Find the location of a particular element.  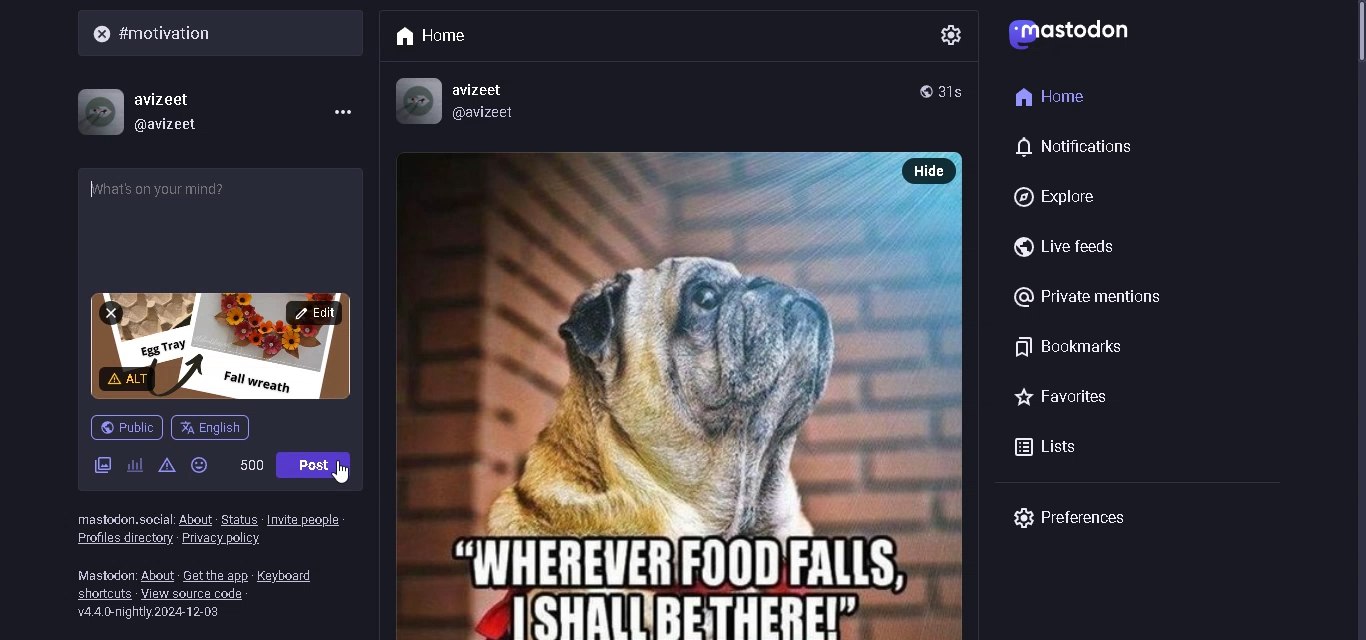

profile picture is located at coordinates (99, 108).